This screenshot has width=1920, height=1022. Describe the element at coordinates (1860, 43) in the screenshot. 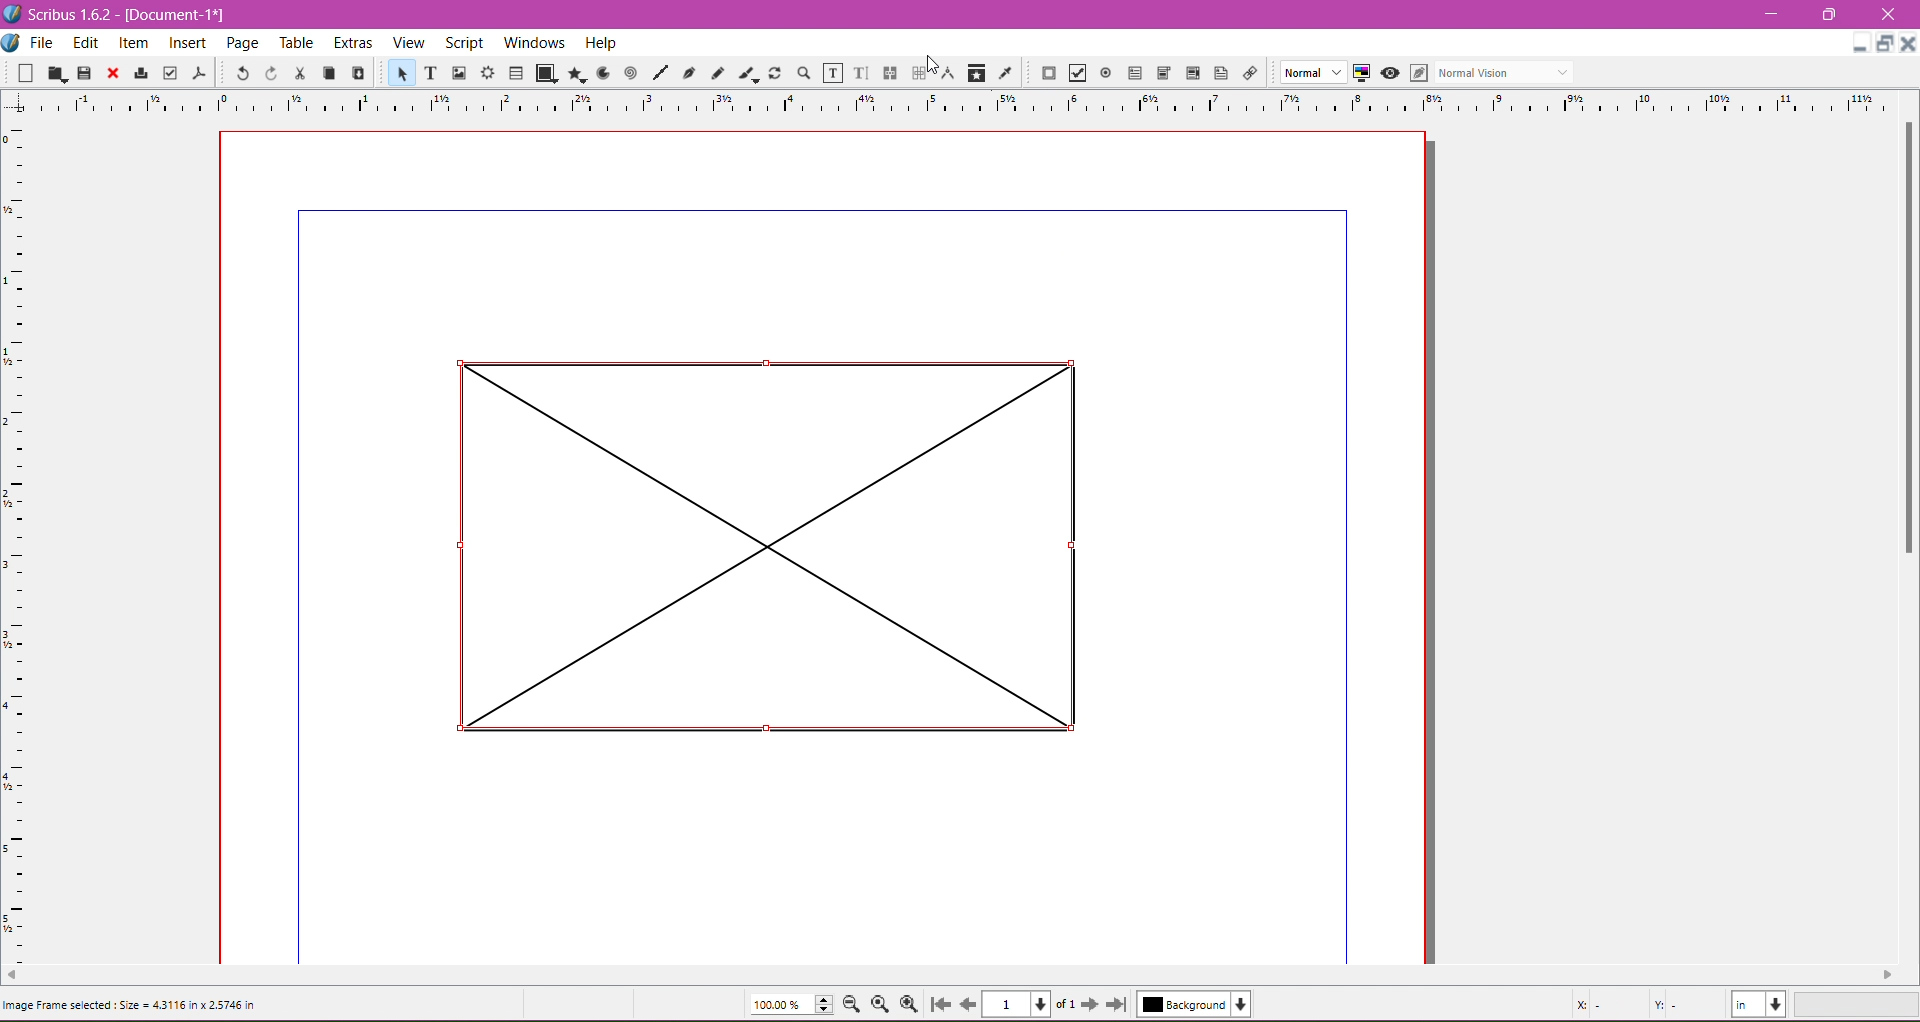

I see `Minimize Document` at that location.